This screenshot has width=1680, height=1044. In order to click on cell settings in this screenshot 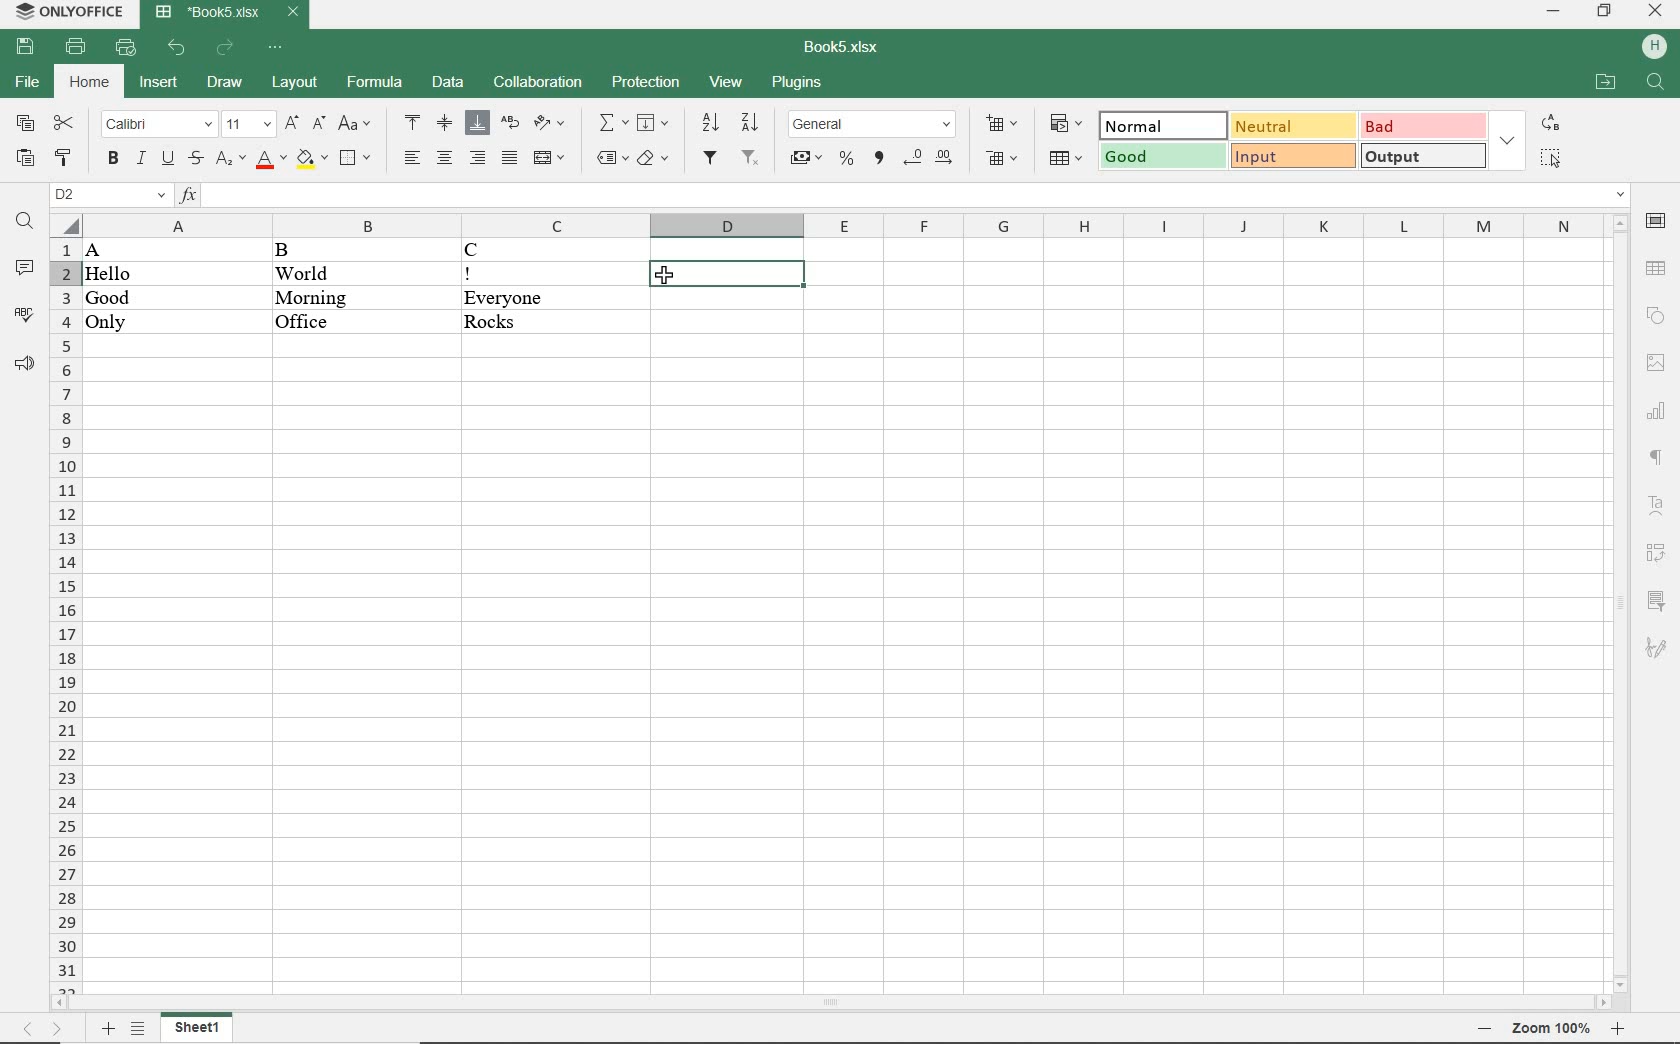, I will do `click(1656, 221)`.